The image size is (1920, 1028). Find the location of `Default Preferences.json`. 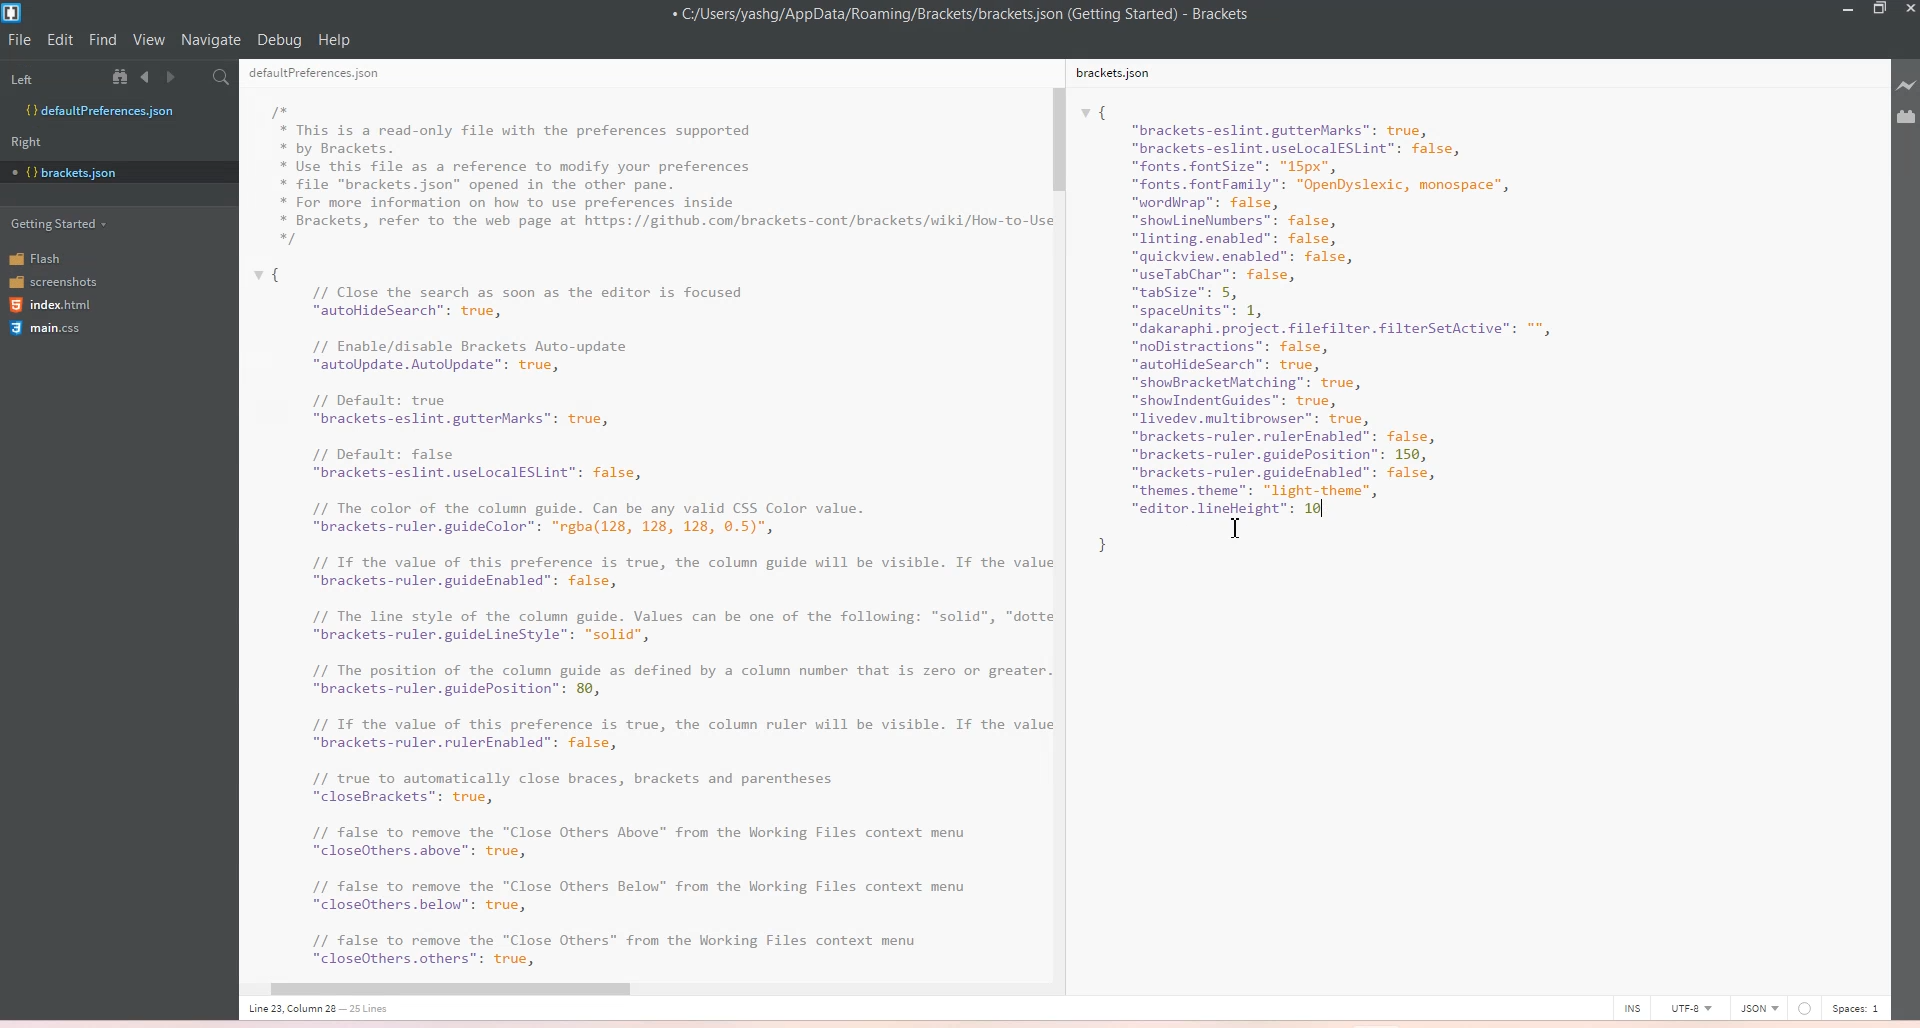

Default Preferences.json is located at coordinates (99, 110).